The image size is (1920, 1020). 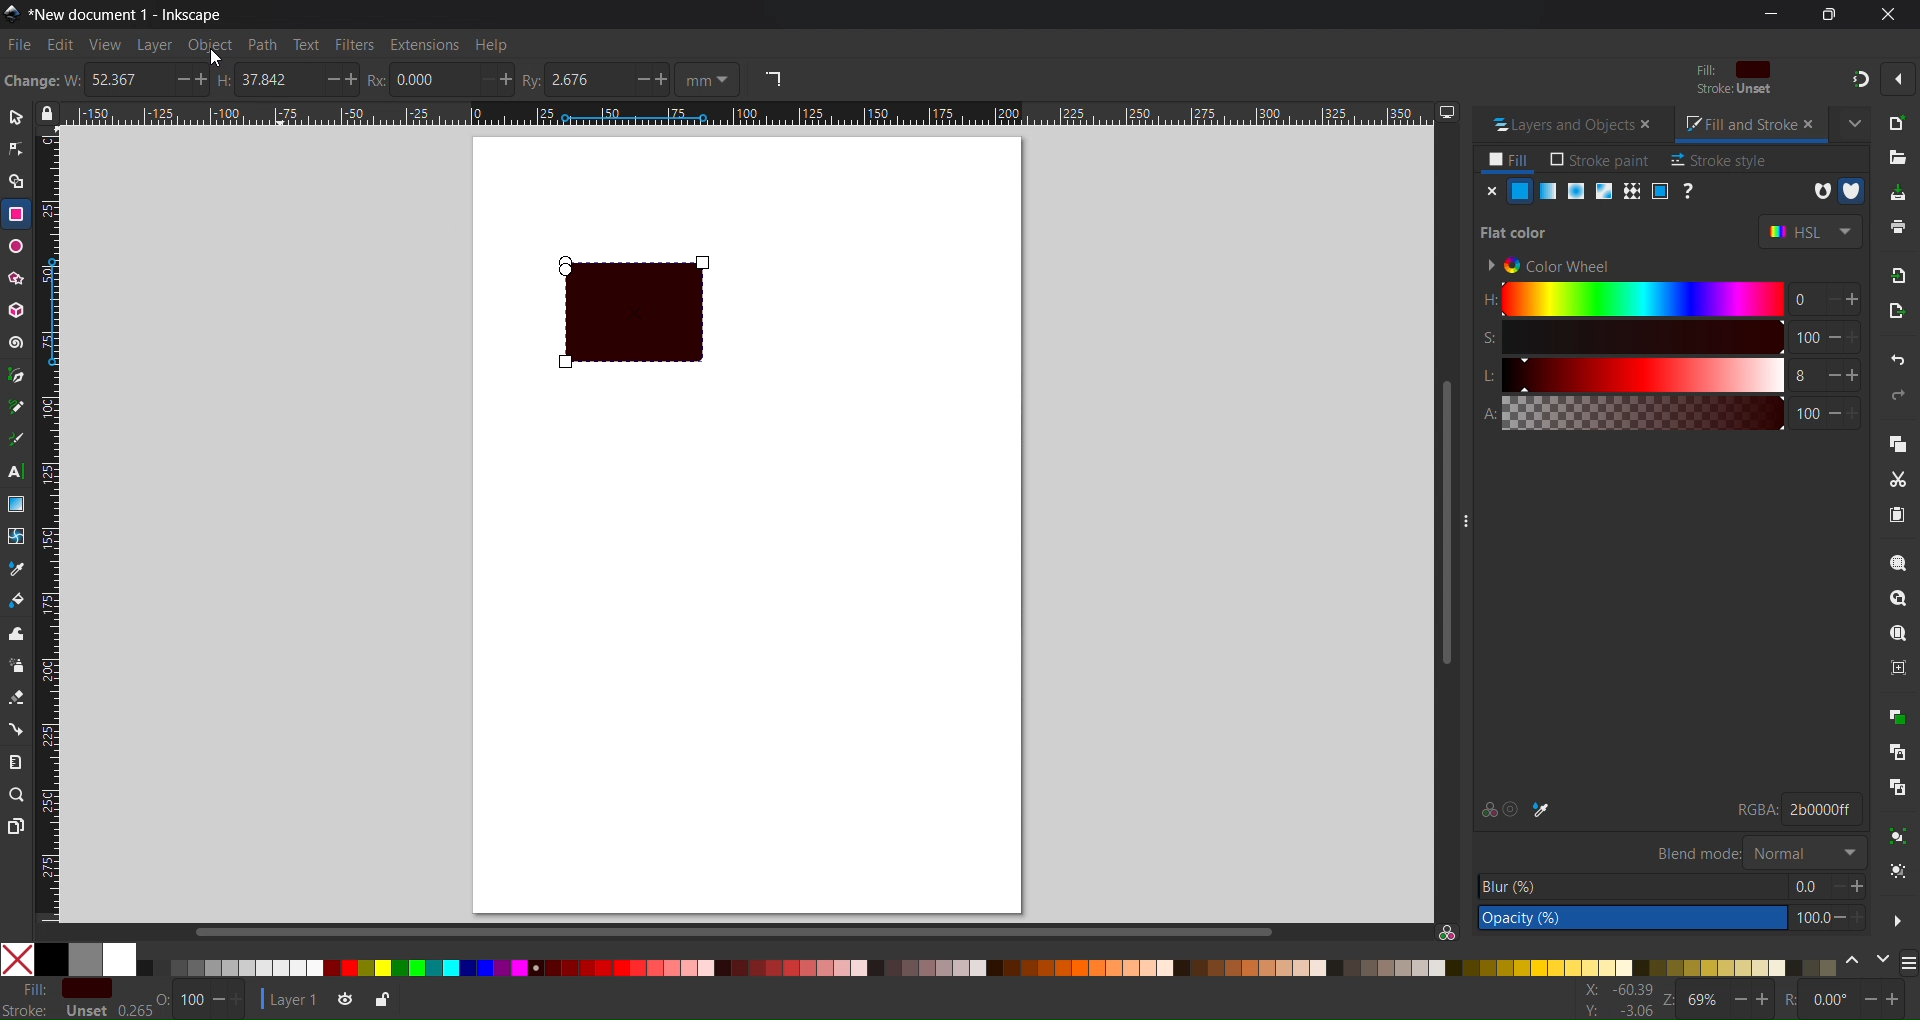 I want to click on Color wheel, so click(x=1557, y=263).